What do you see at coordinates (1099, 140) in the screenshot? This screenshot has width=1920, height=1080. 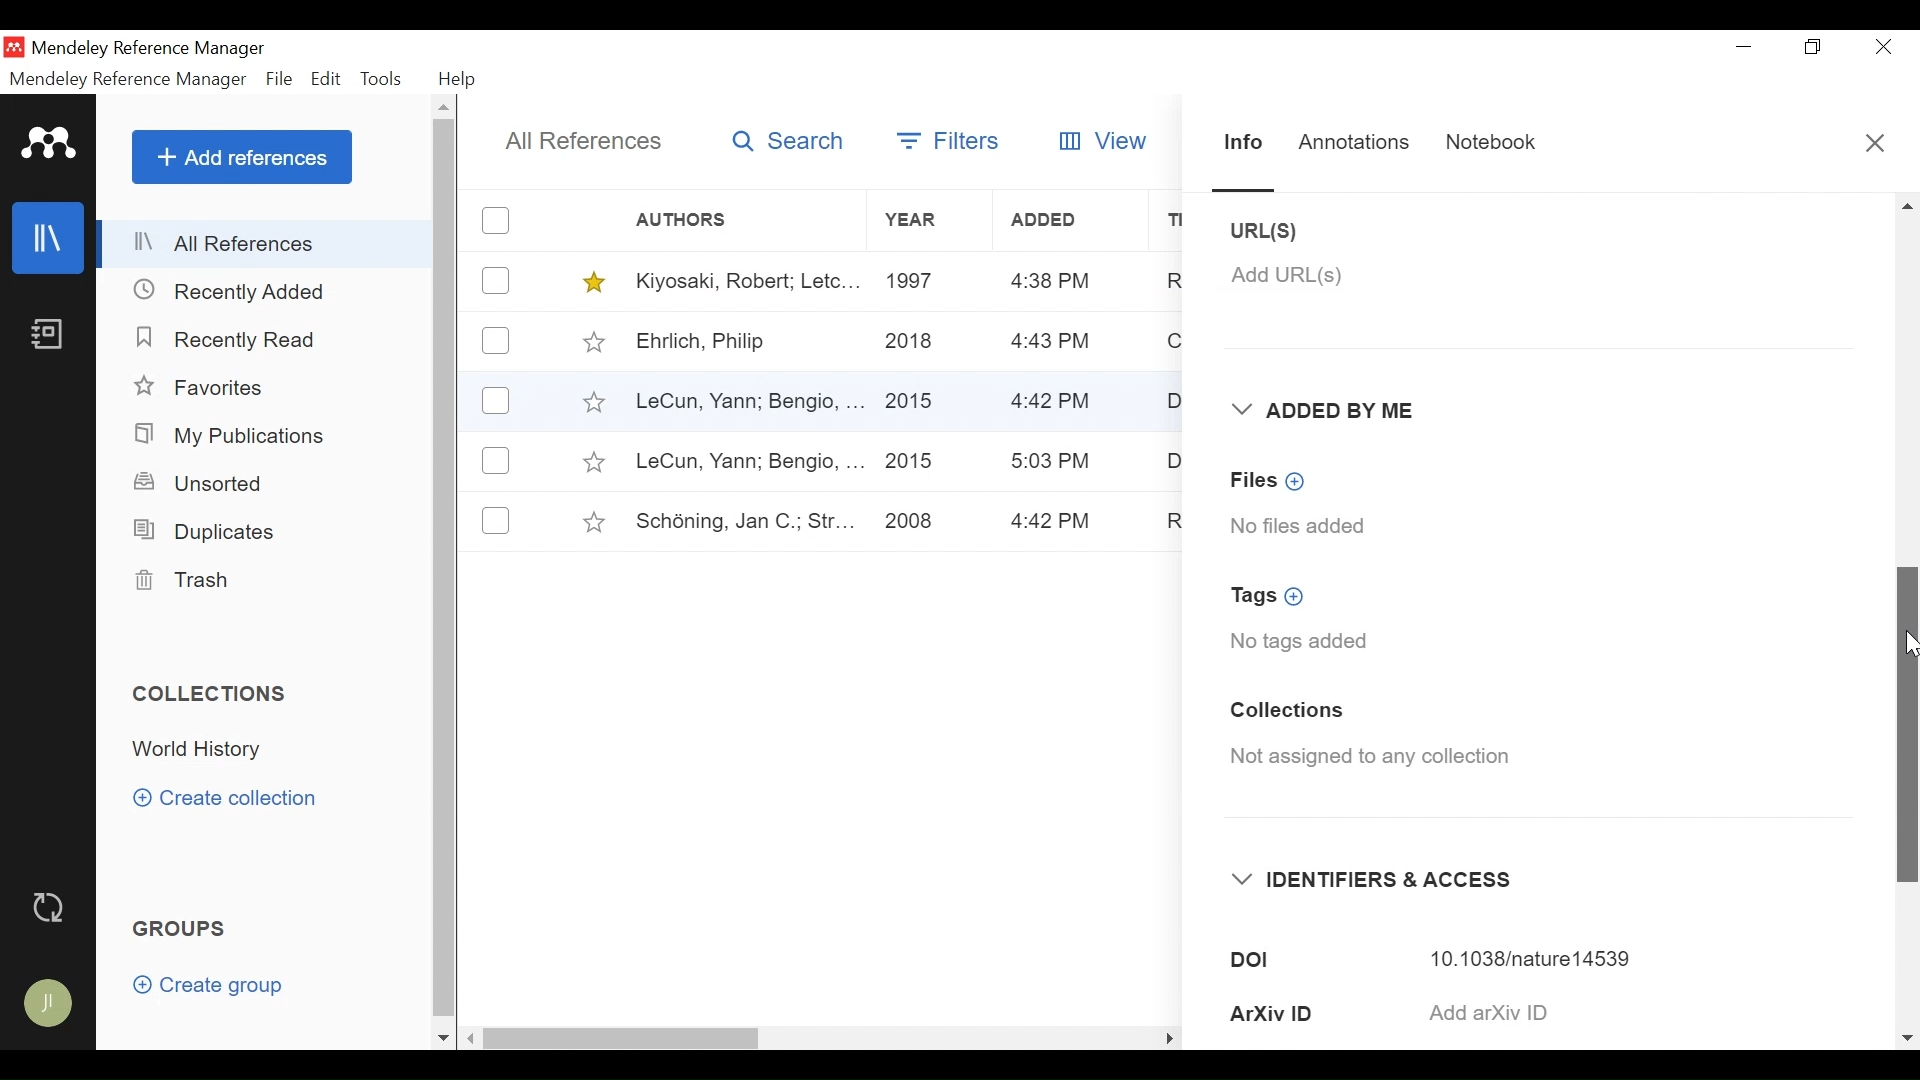 I see `View` at bounding box center [1099, 140].